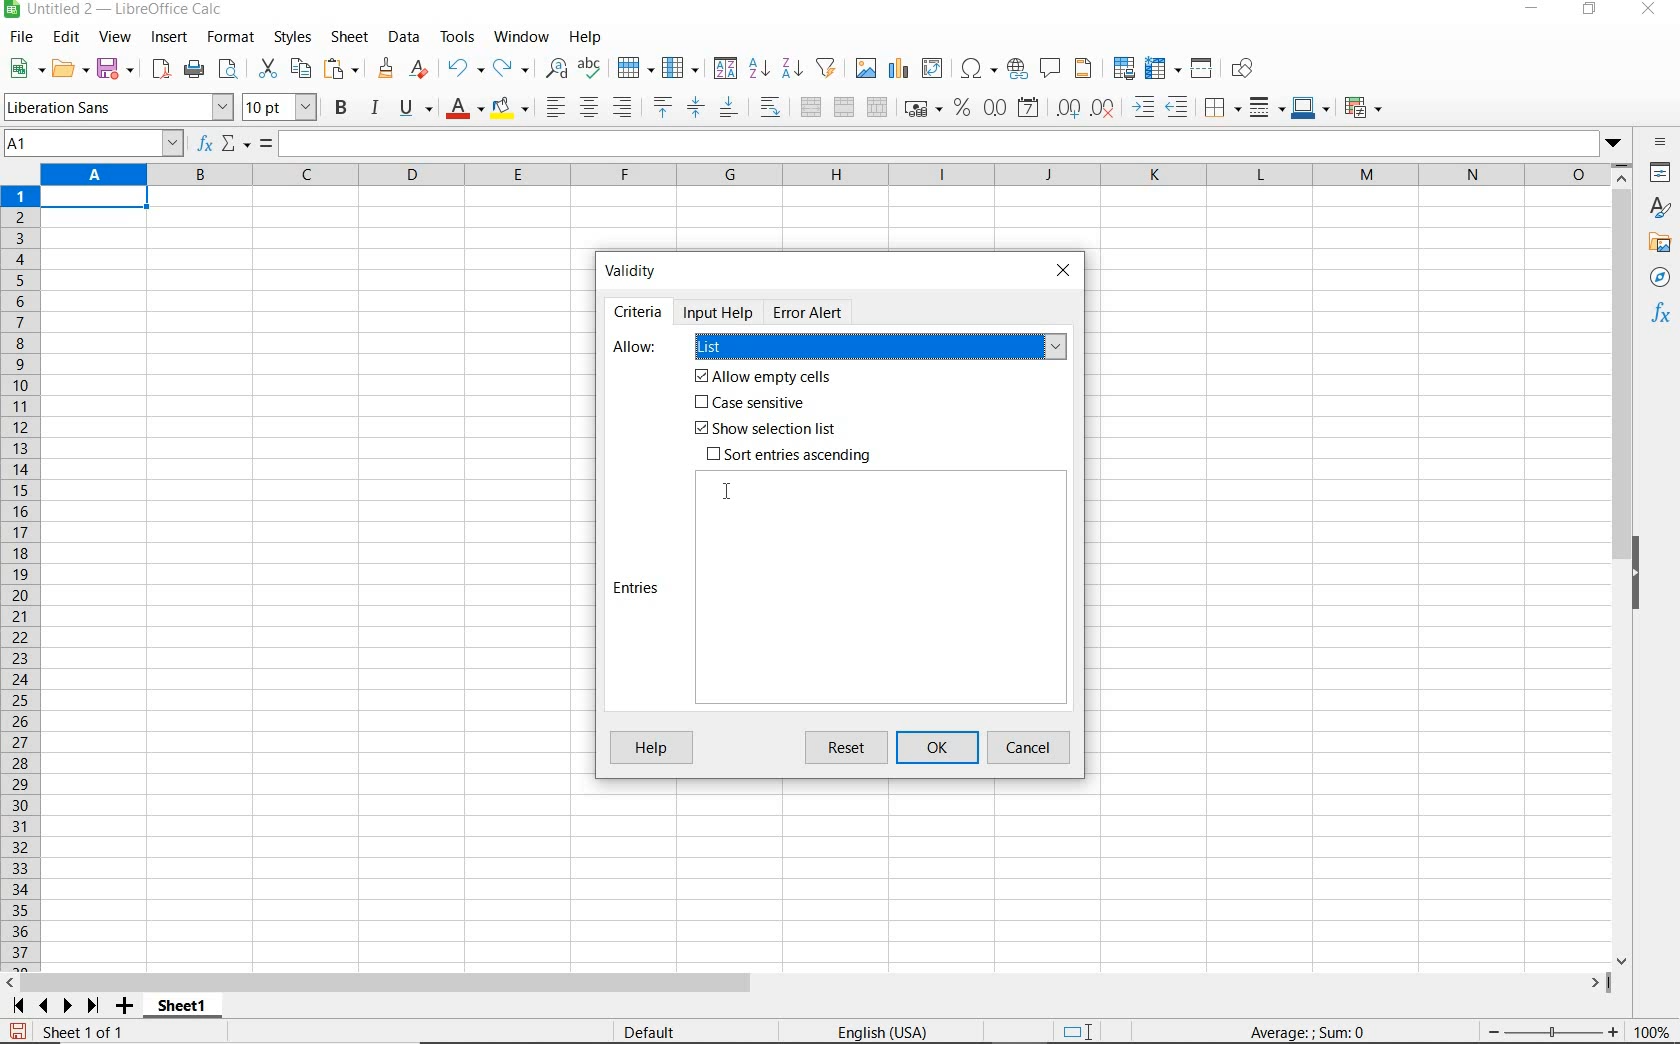 This screenshot has height=1044, width=1680. Describe the element at coordinates (879, 348) in the screenshot. I see `list` at that location.